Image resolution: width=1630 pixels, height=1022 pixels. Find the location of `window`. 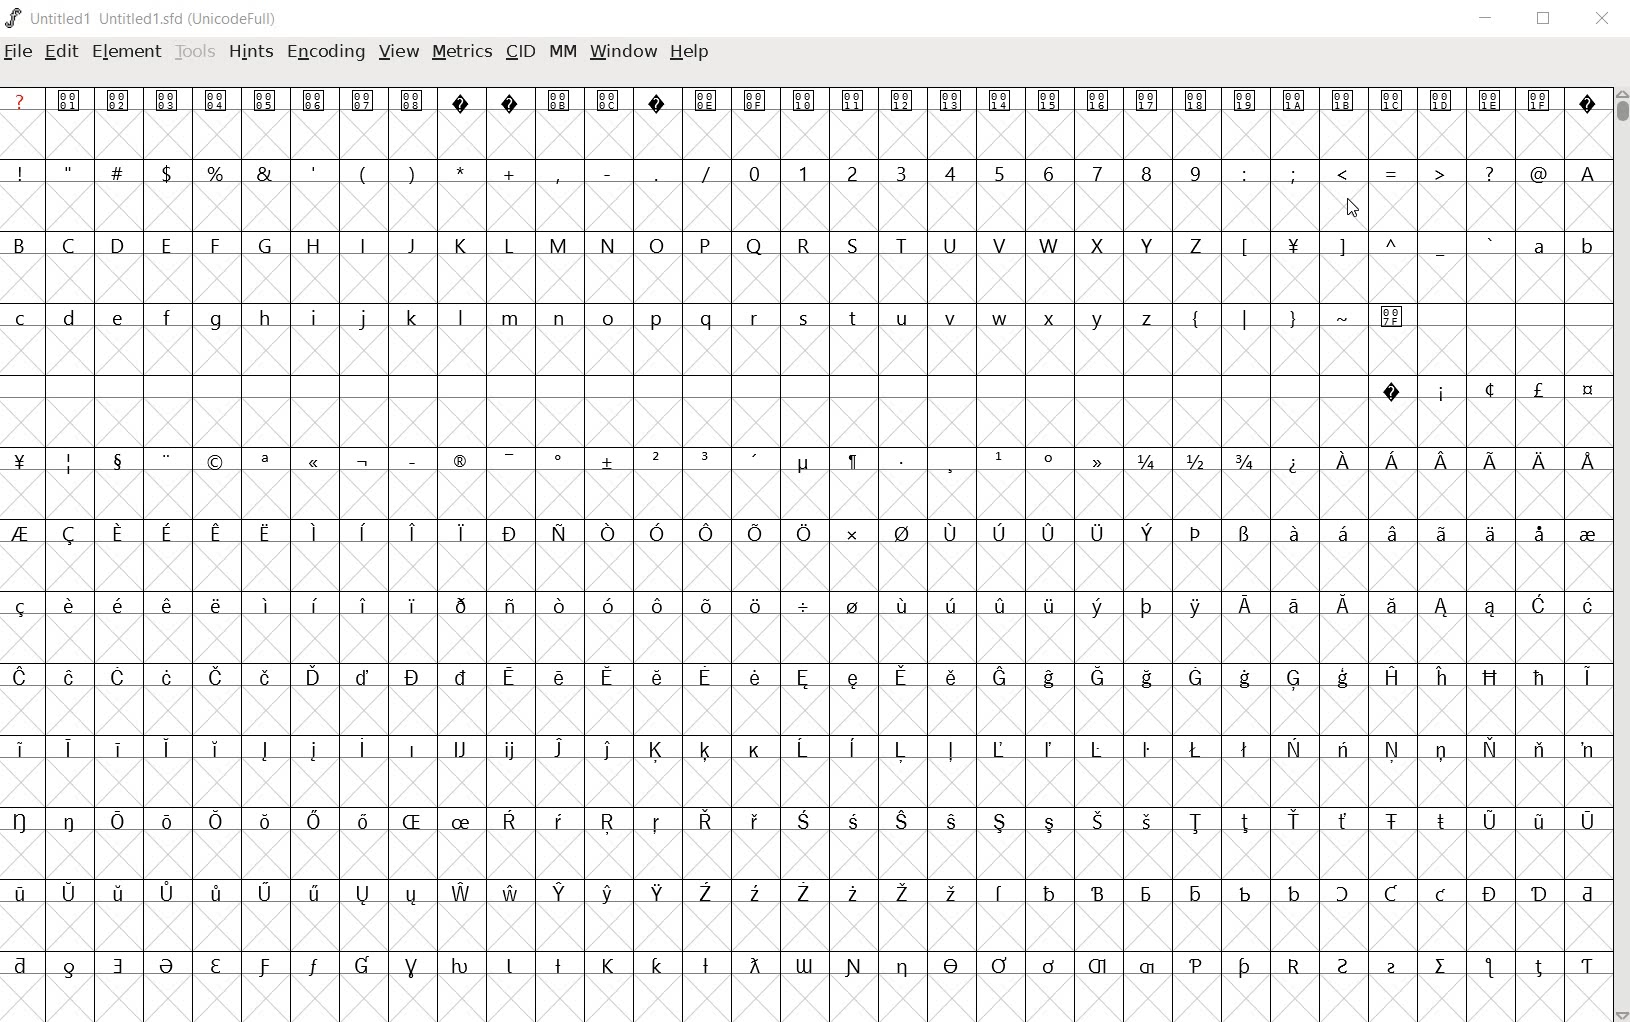

window is located at coordinates (623, 53).